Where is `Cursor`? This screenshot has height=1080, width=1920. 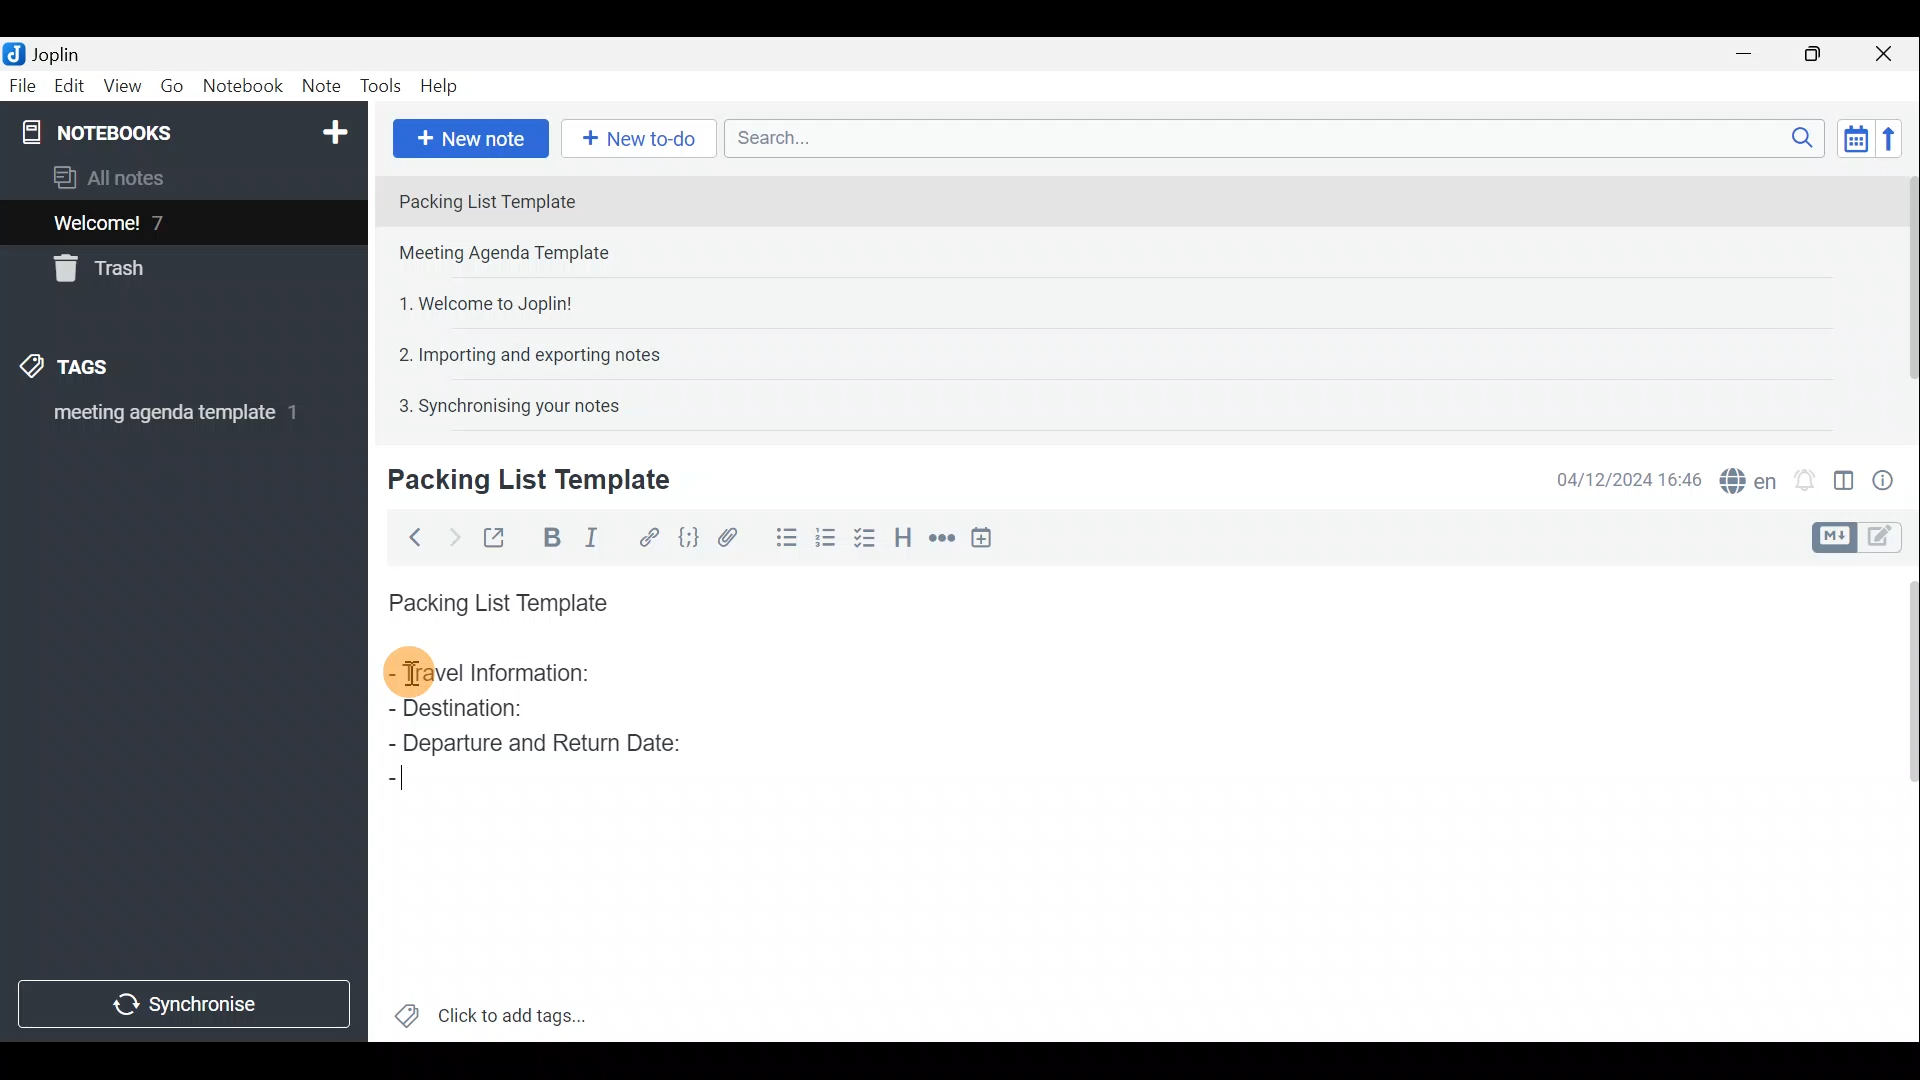 Cursor is located at coordinates (400, 781).